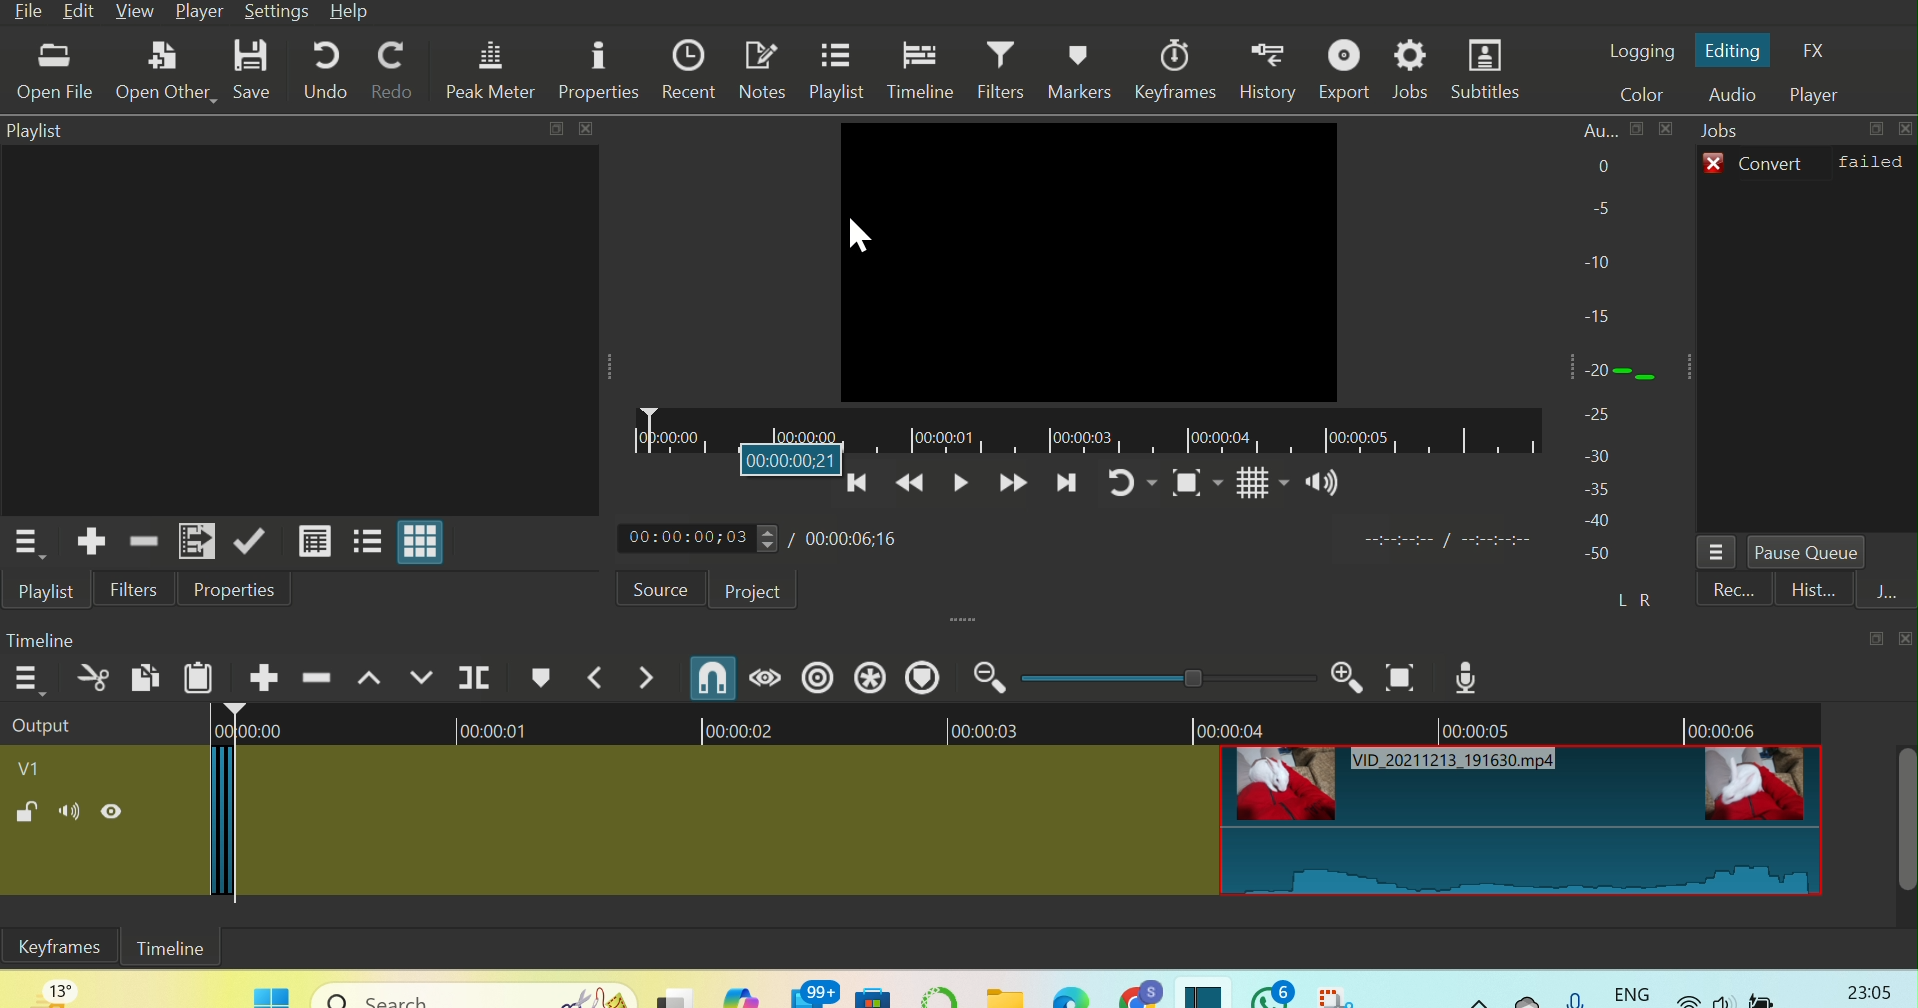 The height and width of the screenshot is (1008, 1918). Describe the element at coordinates (761, 71) in the screenshot. I see `Notes` at that location.